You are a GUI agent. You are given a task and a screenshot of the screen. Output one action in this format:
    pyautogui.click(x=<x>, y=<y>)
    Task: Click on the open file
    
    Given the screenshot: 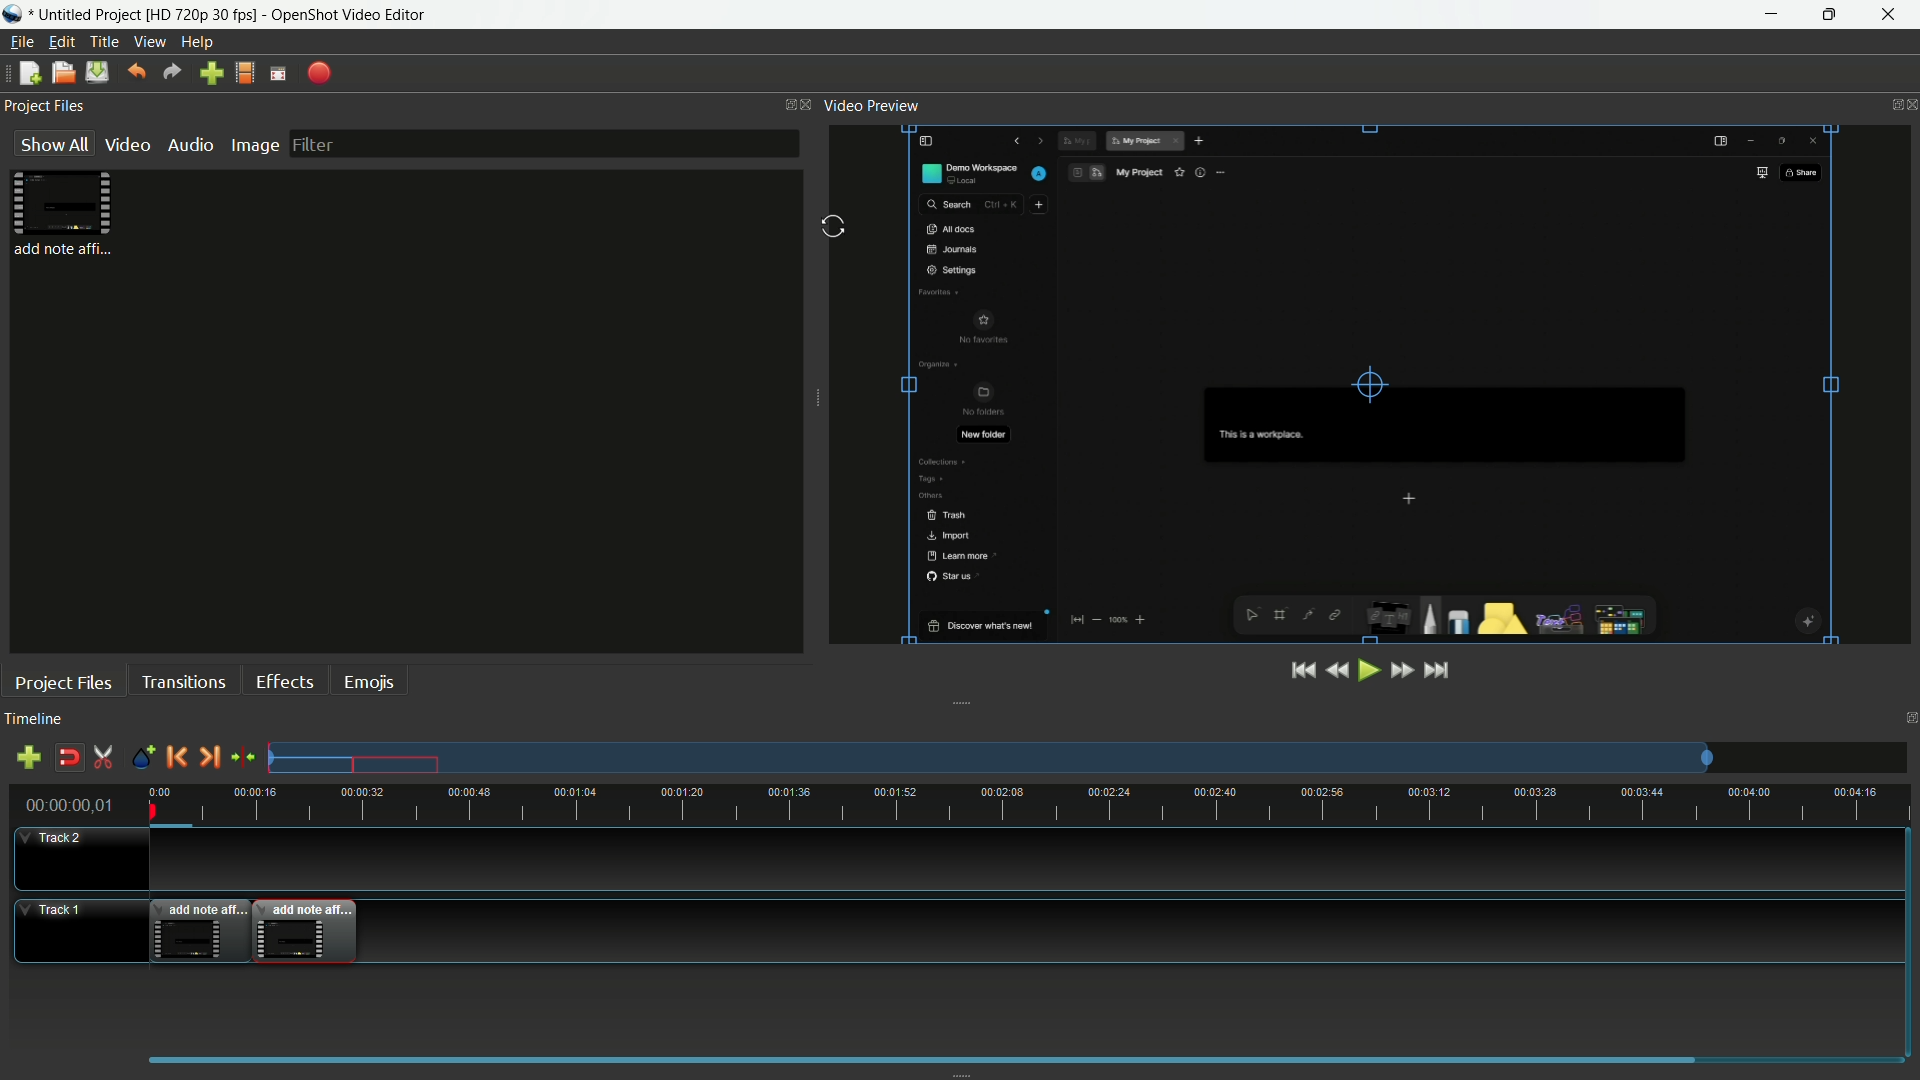 What is the action you would take?
    pyautogui.click(x=61, y=72)
    